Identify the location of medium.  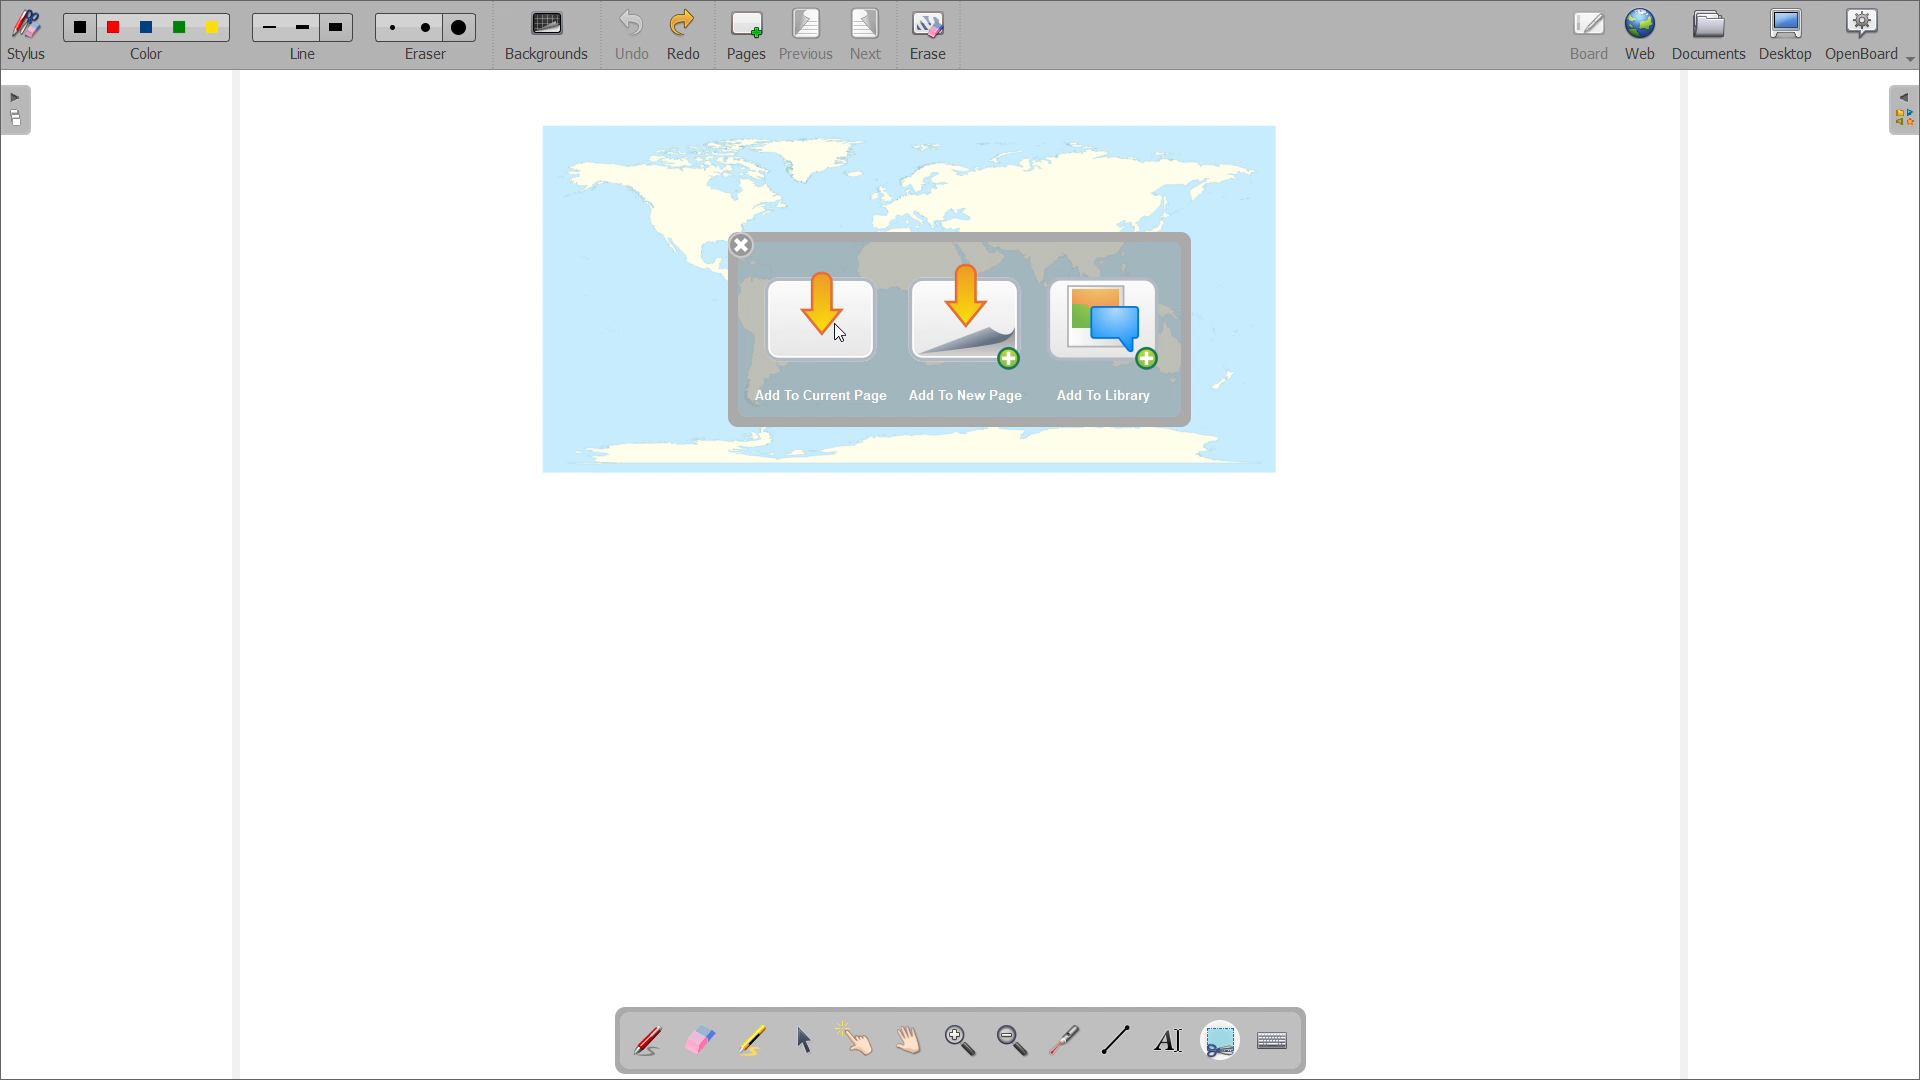
(429, 27).